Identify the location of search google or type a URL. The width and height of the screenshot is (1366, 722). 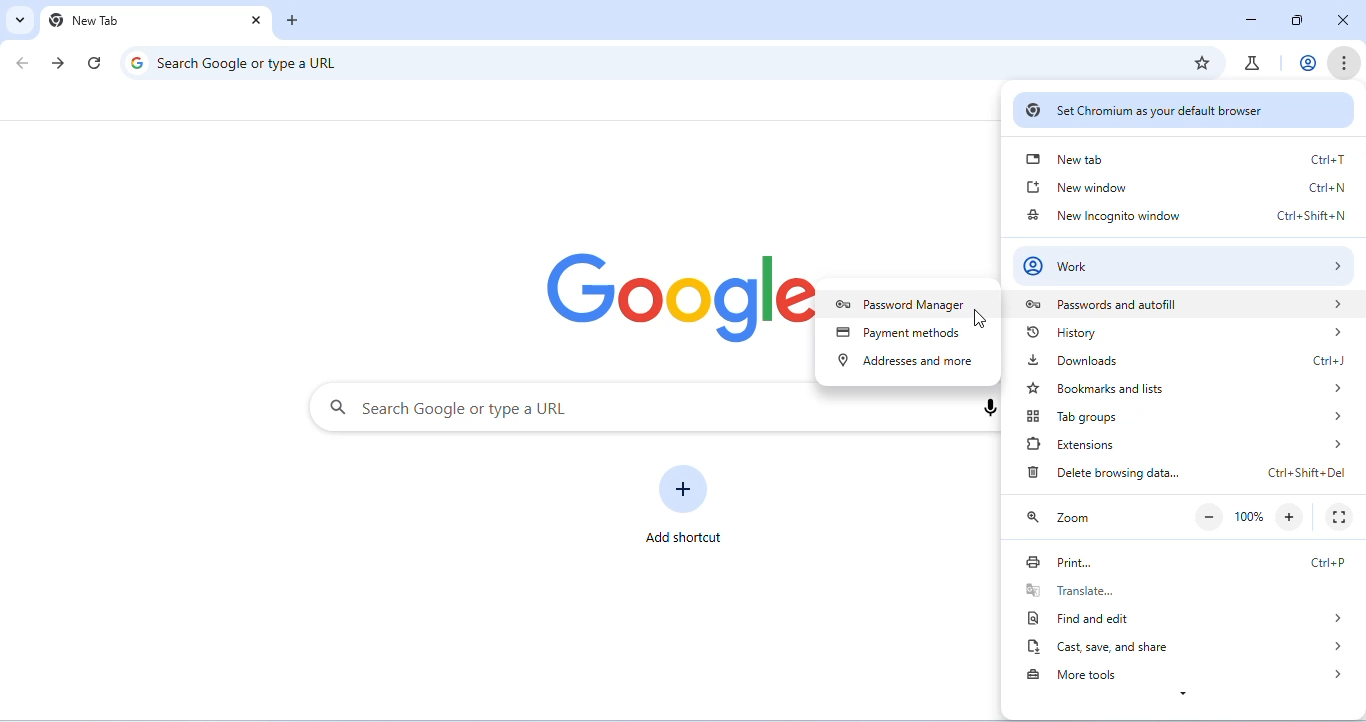
(262, 63).